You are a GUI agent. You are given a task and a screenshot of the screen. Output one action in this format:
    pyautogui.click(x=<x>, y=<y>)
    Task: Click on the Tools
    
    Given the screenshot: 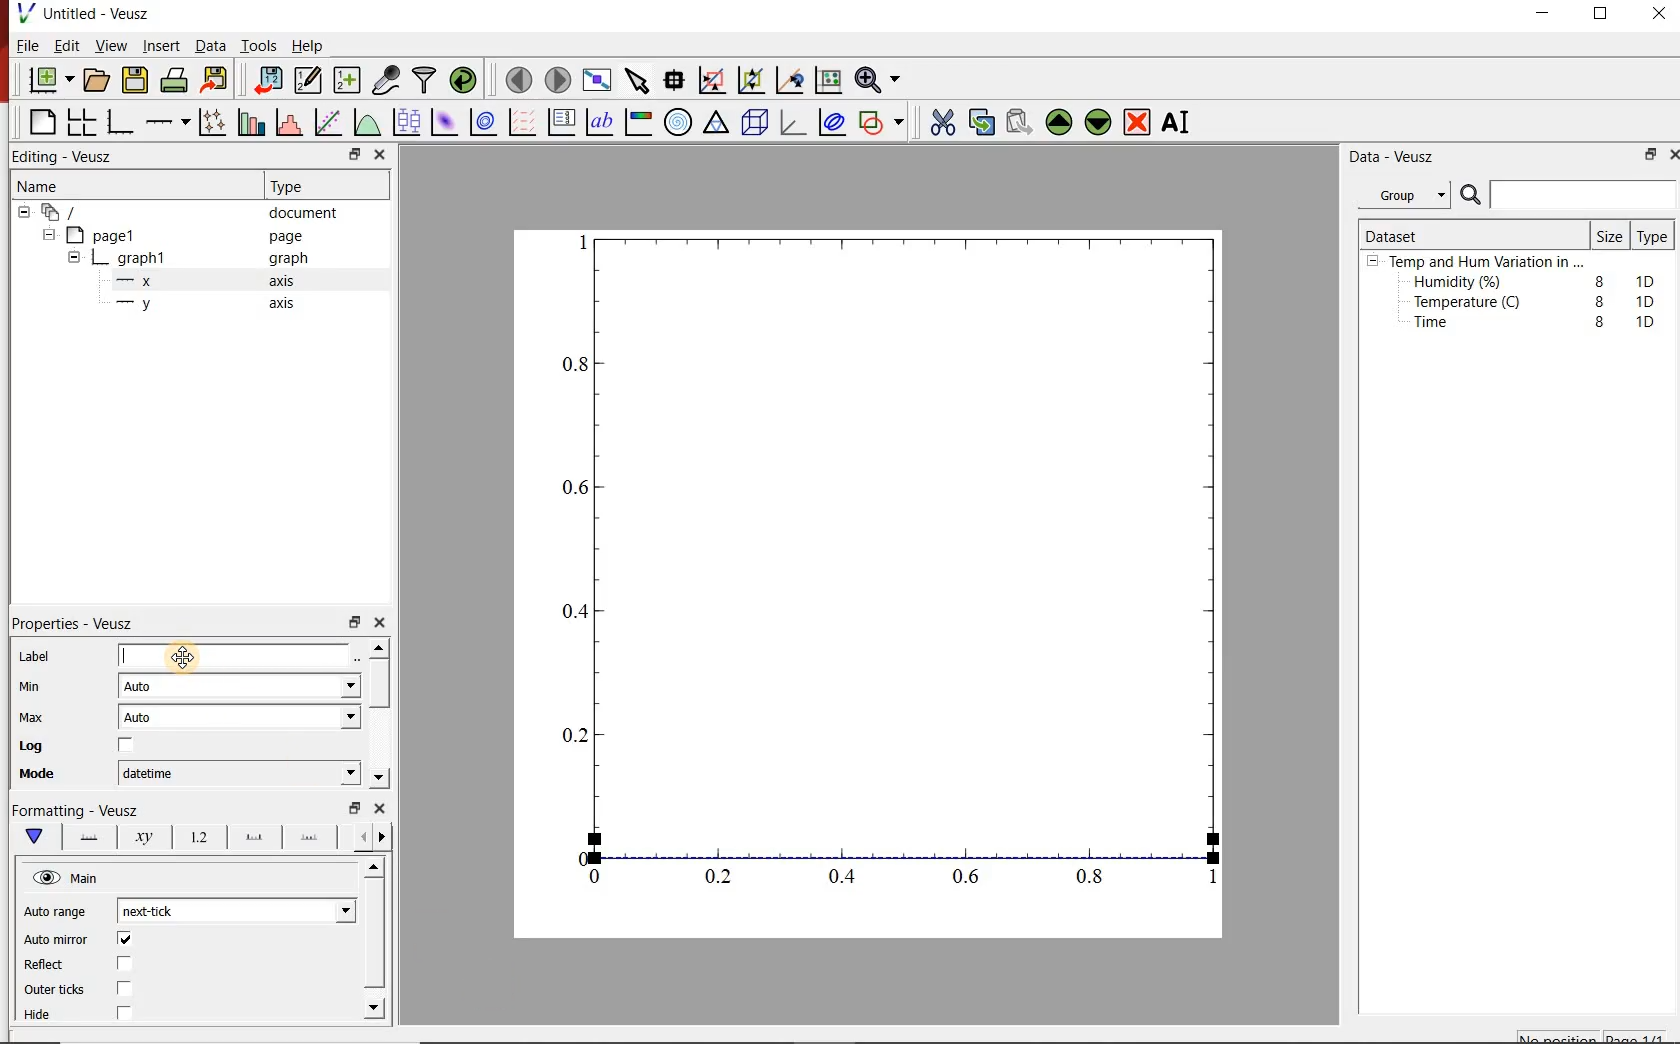 What is the action you would take?
    pyautogui.click(x=257, y=46)
    